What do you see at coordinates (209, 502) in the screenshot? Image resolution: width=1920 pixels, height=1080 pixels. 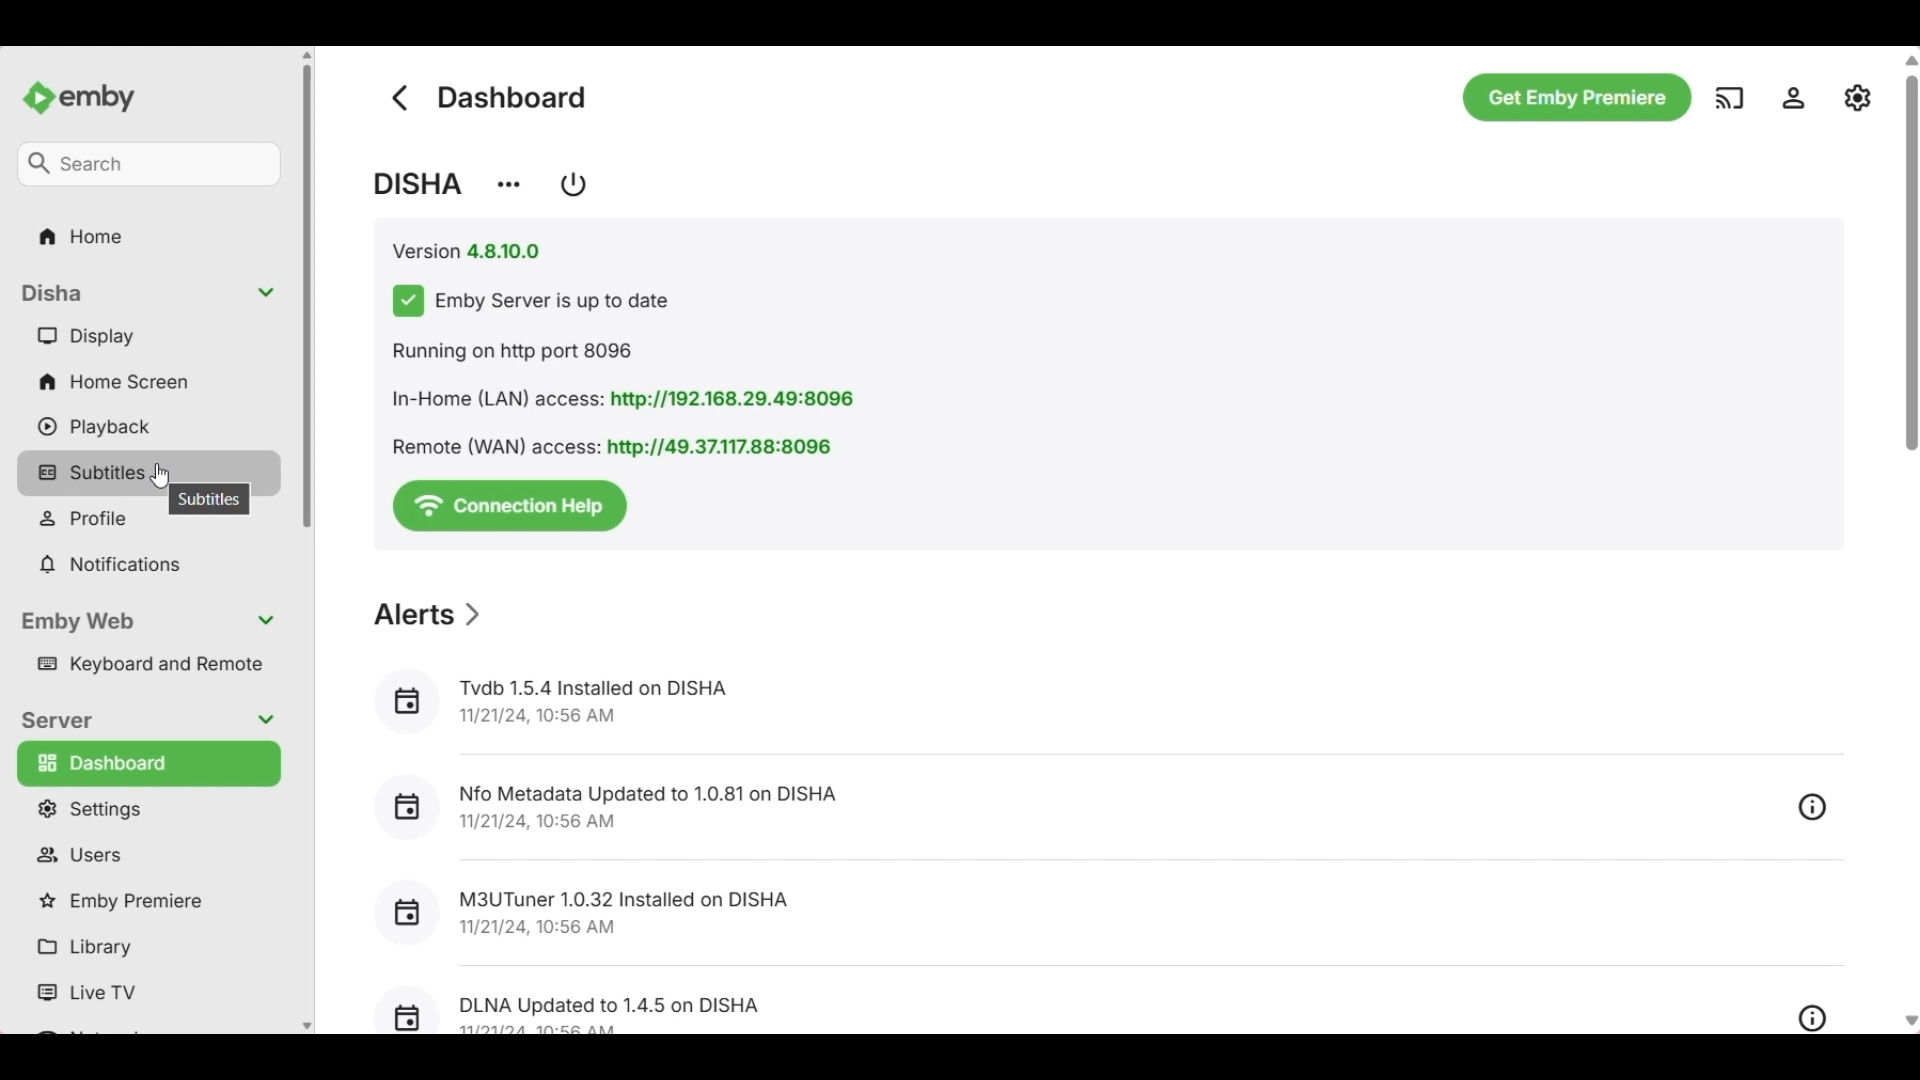 I see `Description of selected icon` at bounding box center [209, 502].